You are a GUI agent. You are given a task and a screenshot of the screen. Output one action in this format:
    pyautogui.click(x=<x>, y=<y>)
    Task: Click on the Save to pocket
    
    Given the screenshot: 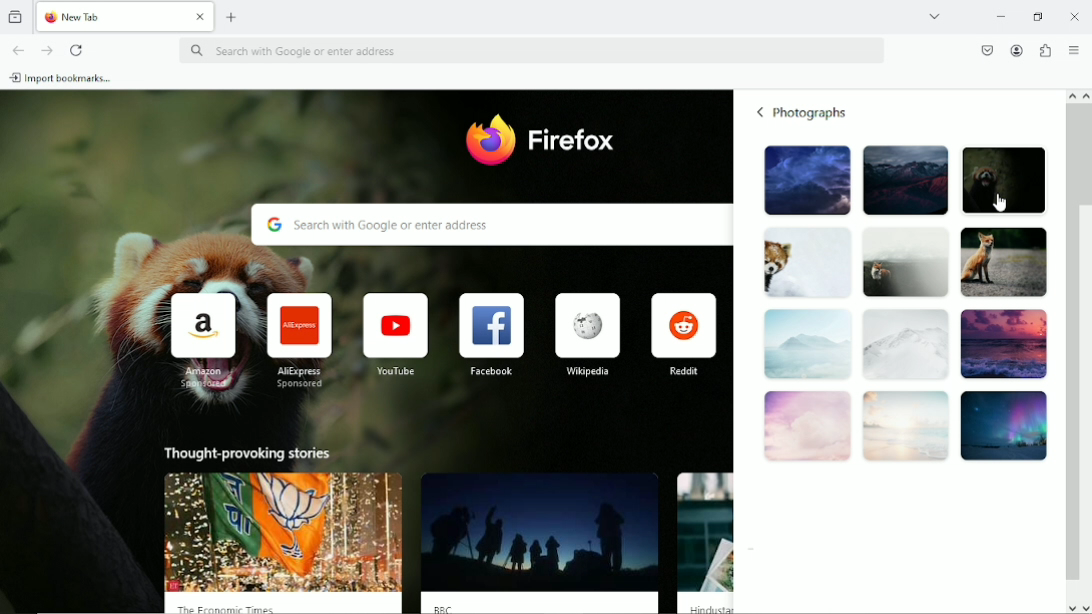 What is the action you would take?
    pyautogui.click(x=986, y=50)
    